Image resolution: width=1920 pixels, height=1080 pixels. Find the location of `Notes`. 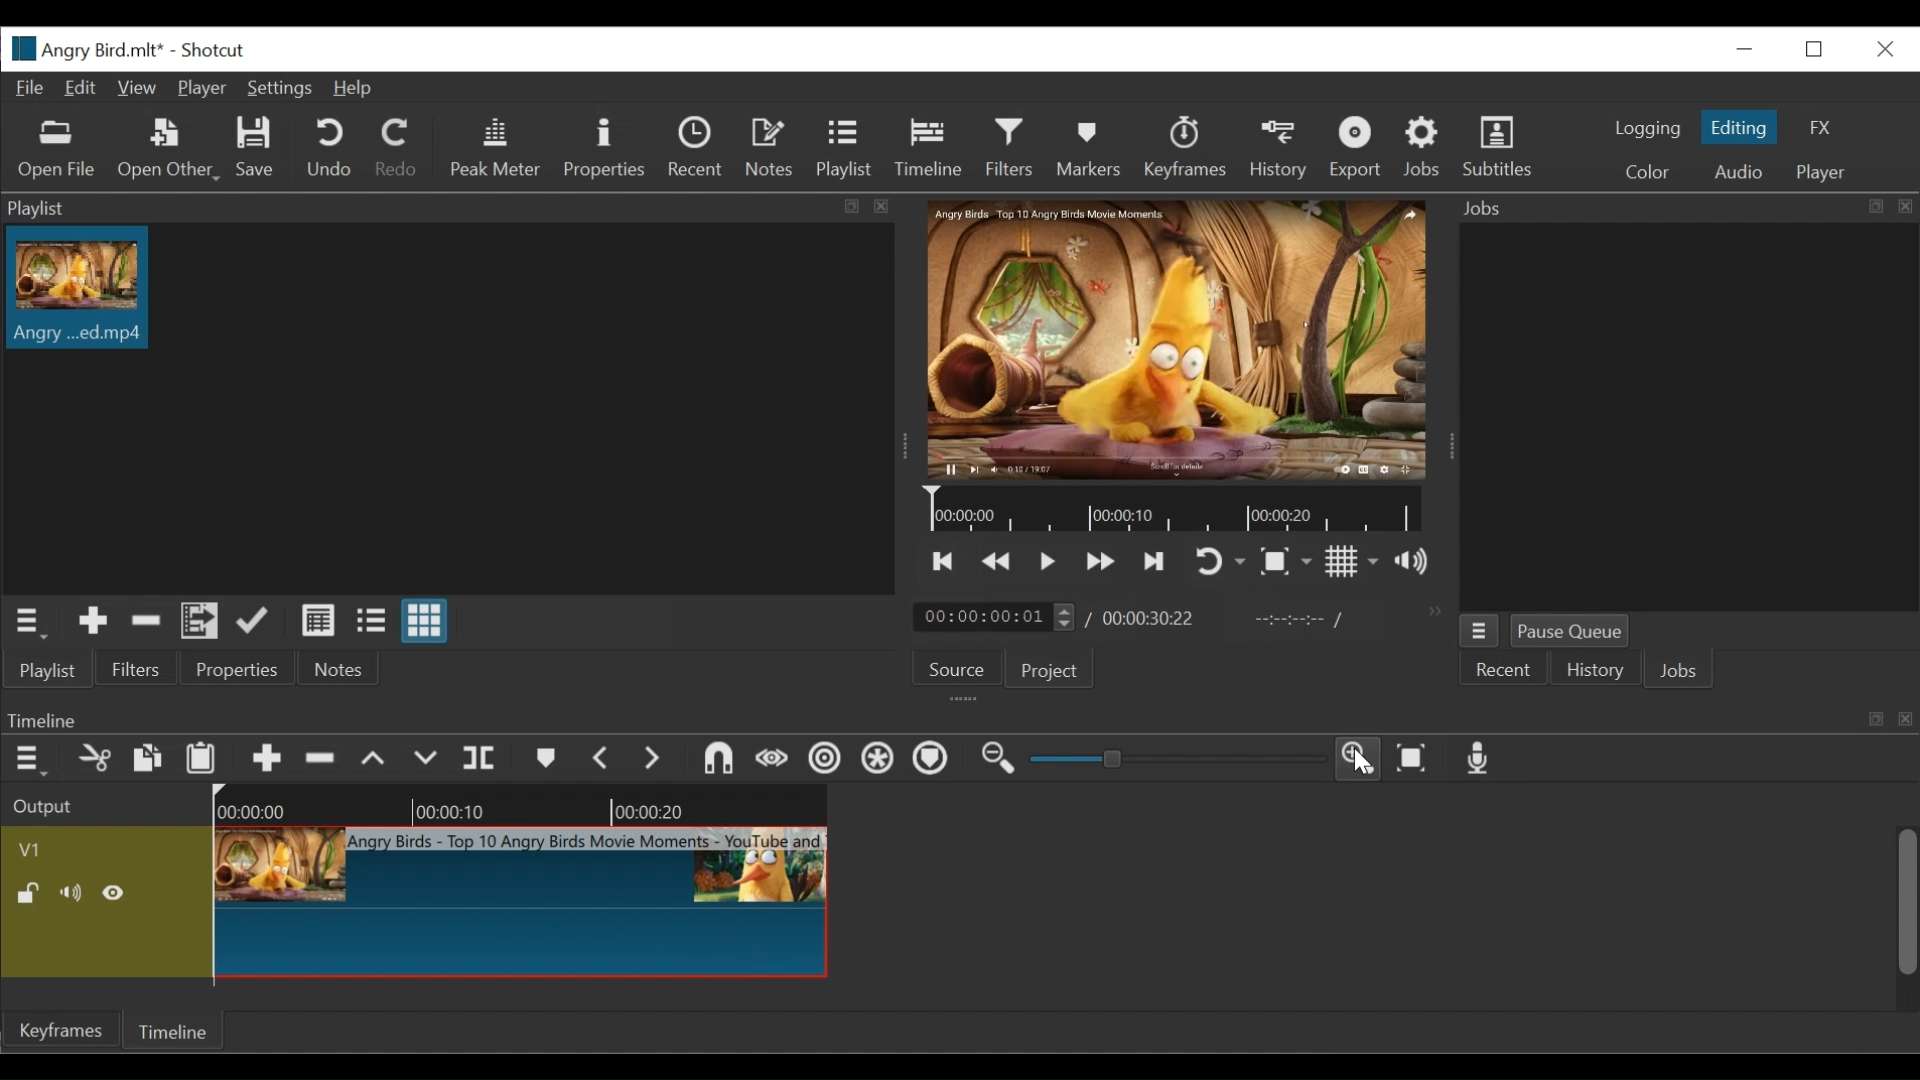

Notes is located at coordinates (767, 149).